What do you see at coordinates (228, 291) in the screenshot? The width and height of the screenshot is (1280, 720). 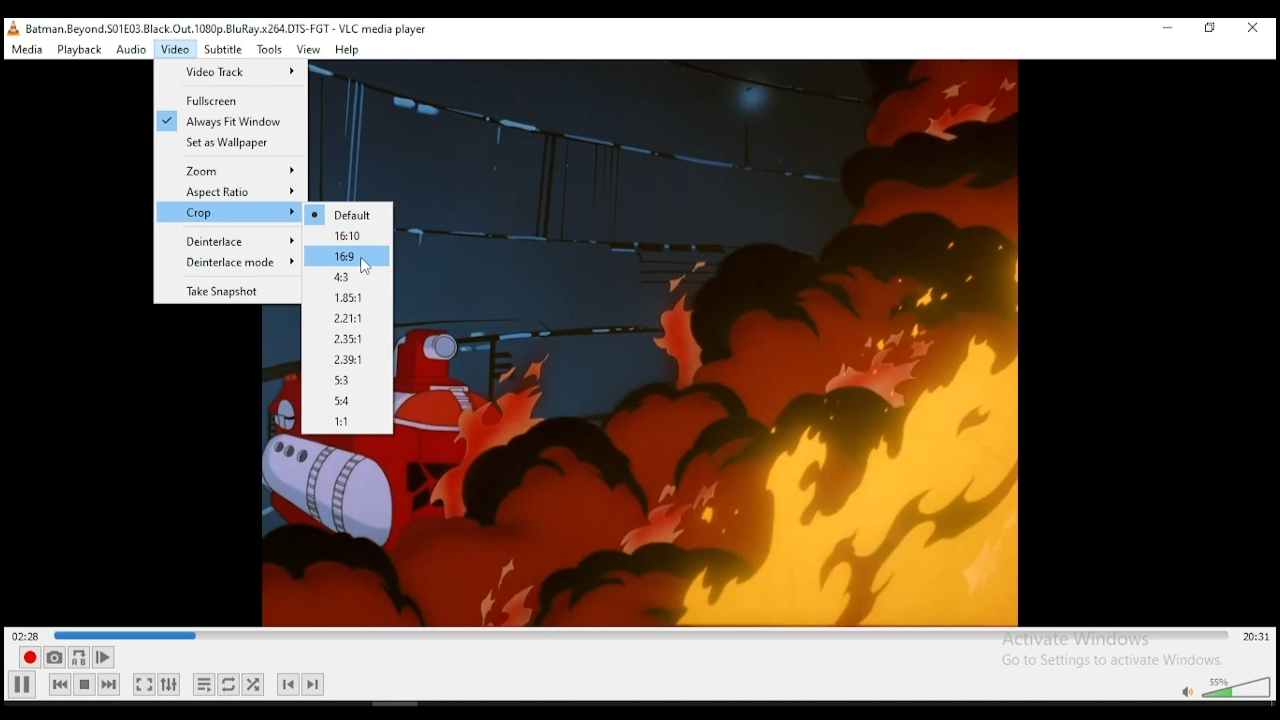 I see `Take snapshot` at bounding box center [228, 291].